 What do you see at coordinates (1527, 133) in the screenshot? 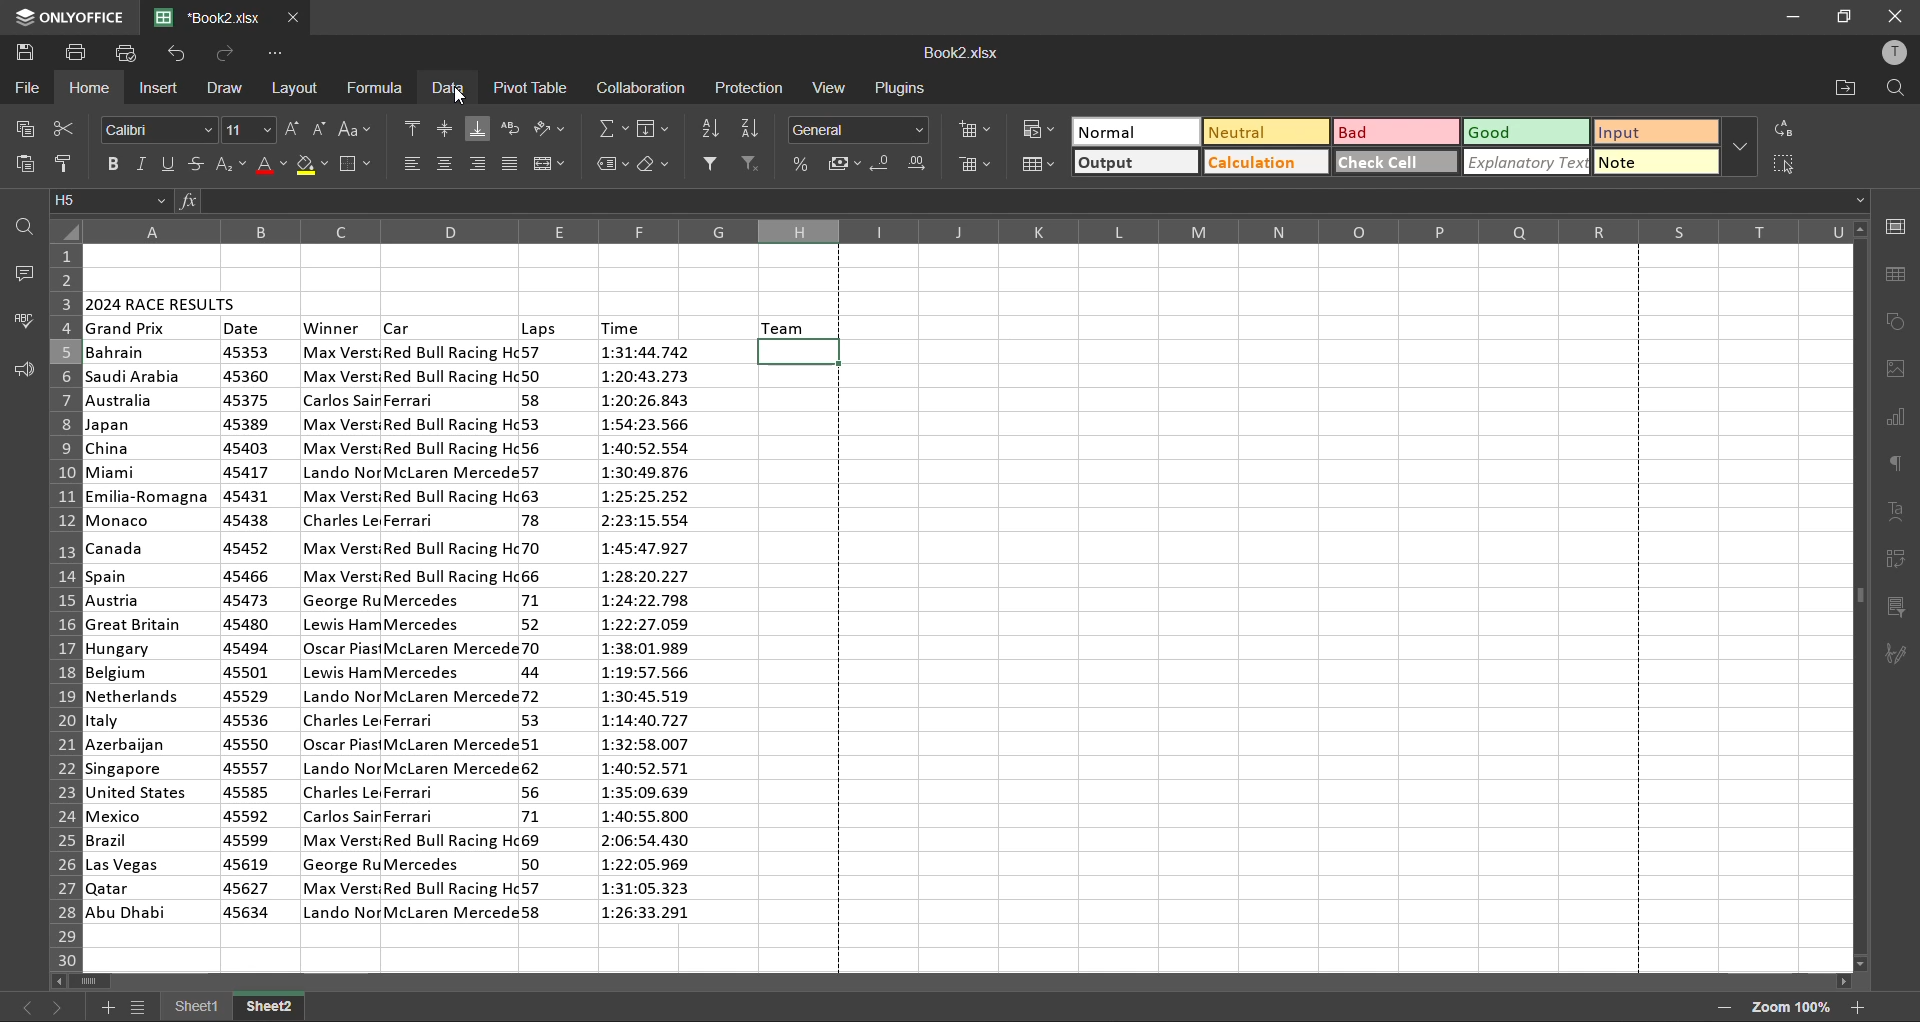
I see `good` at bounding box center [1527, 133].